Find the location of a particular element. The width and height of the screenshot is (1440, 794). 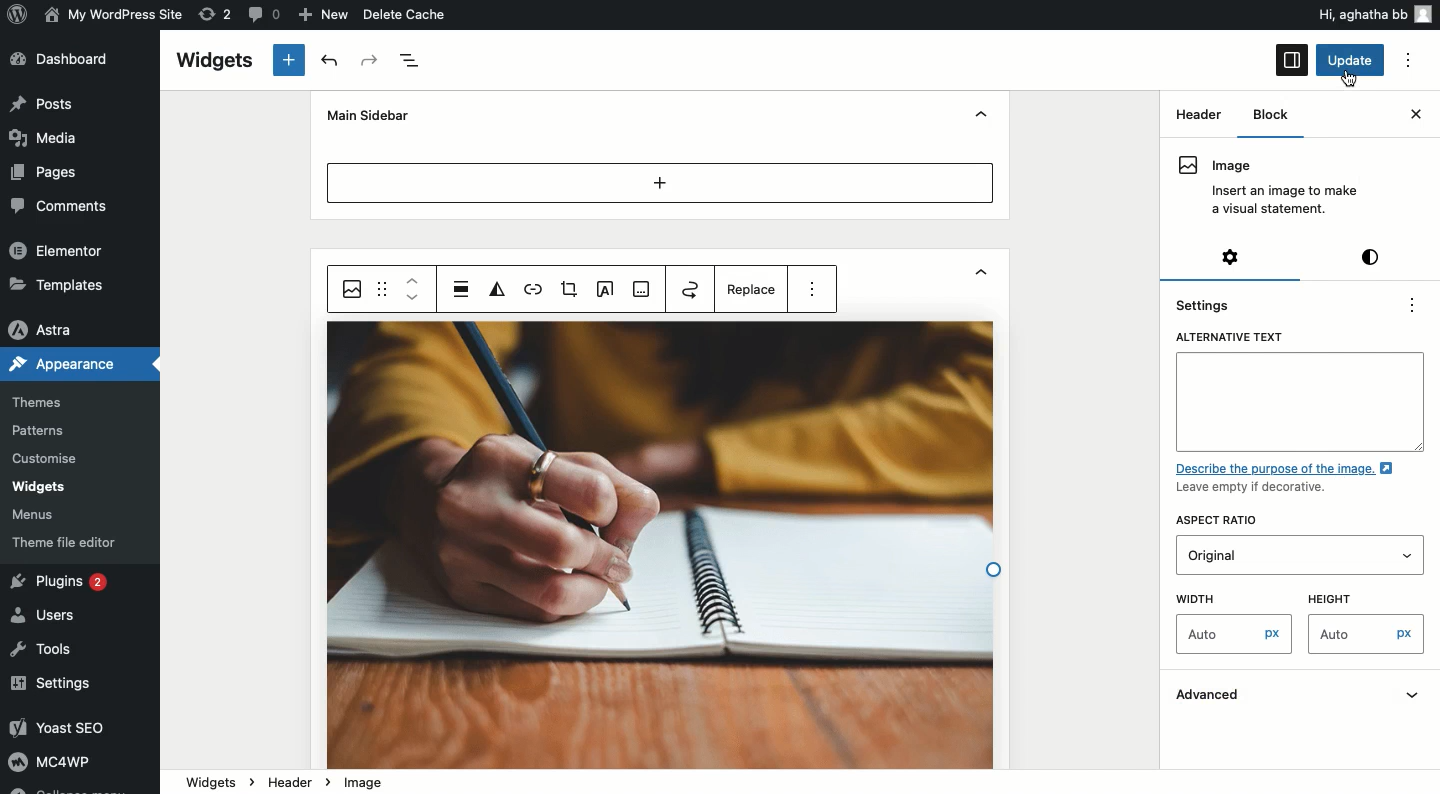

Widgets is located at coordinates (213, 61).